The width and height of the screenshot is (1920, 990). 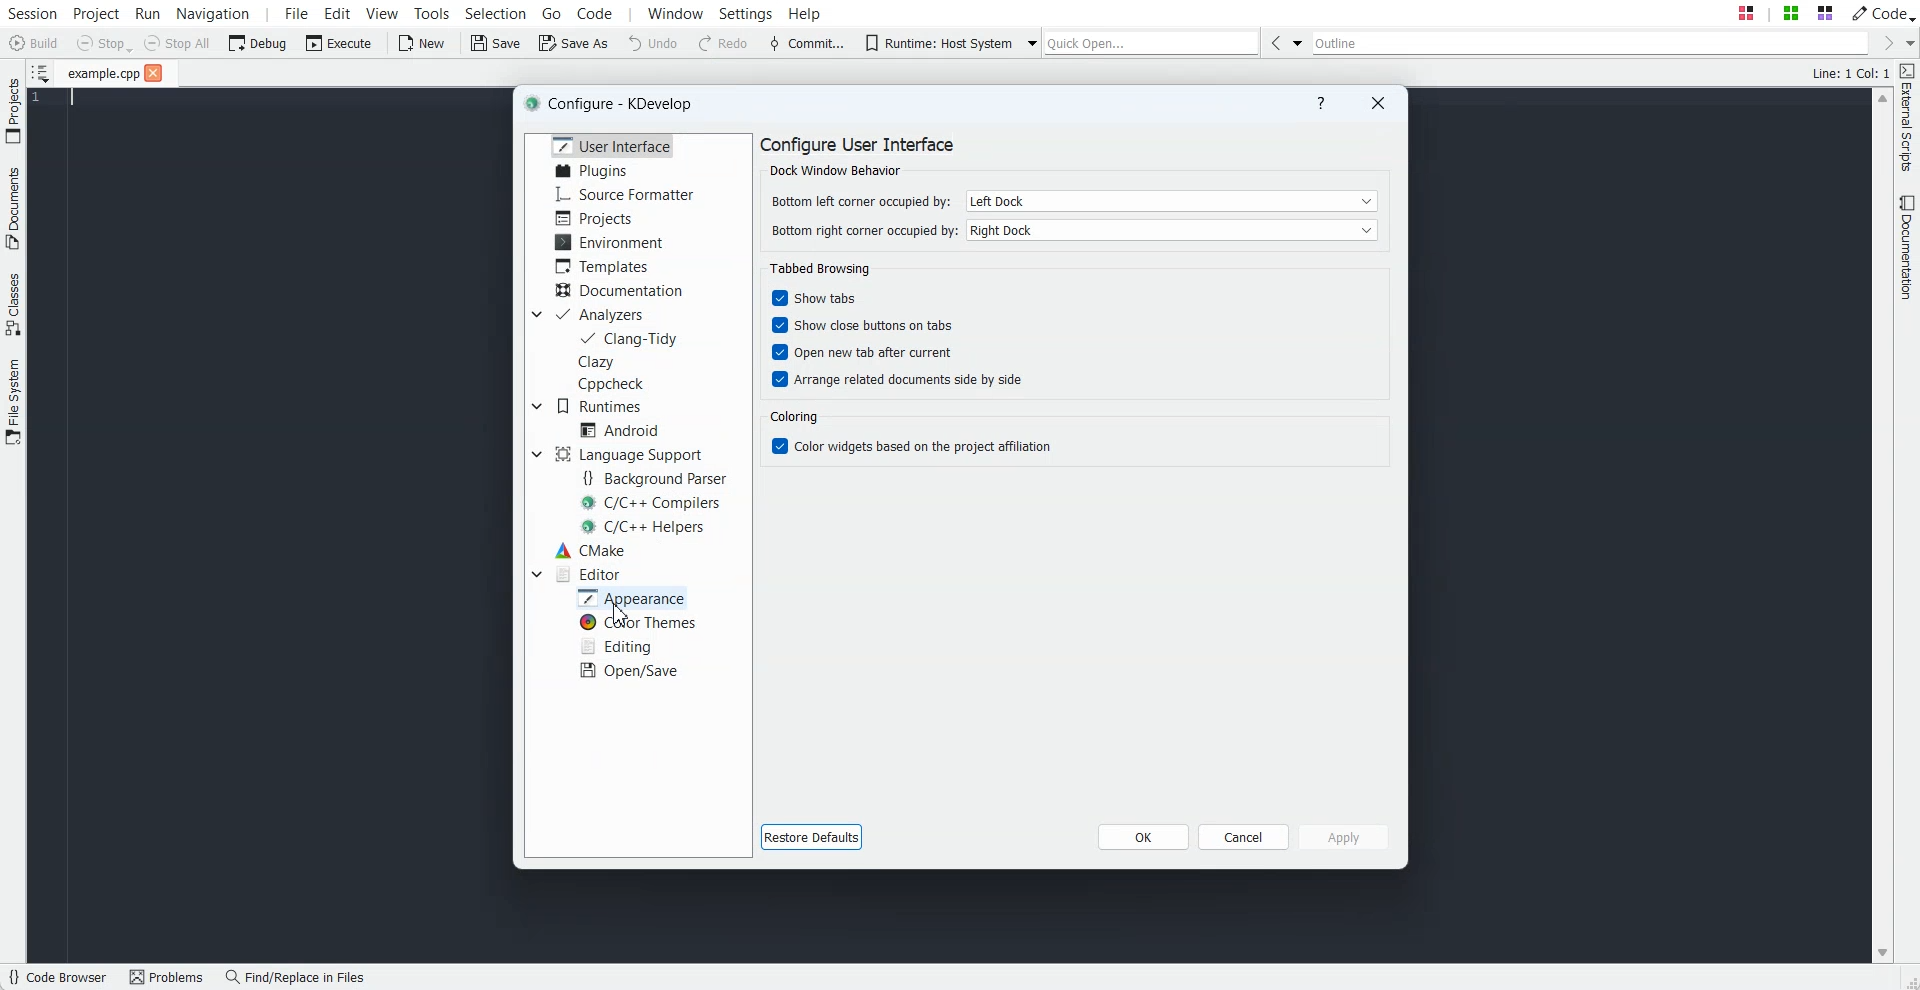 What do you see at coordinates (604, 265) in the screenshot?
I see `Templates` at bounding box center [604, 265].